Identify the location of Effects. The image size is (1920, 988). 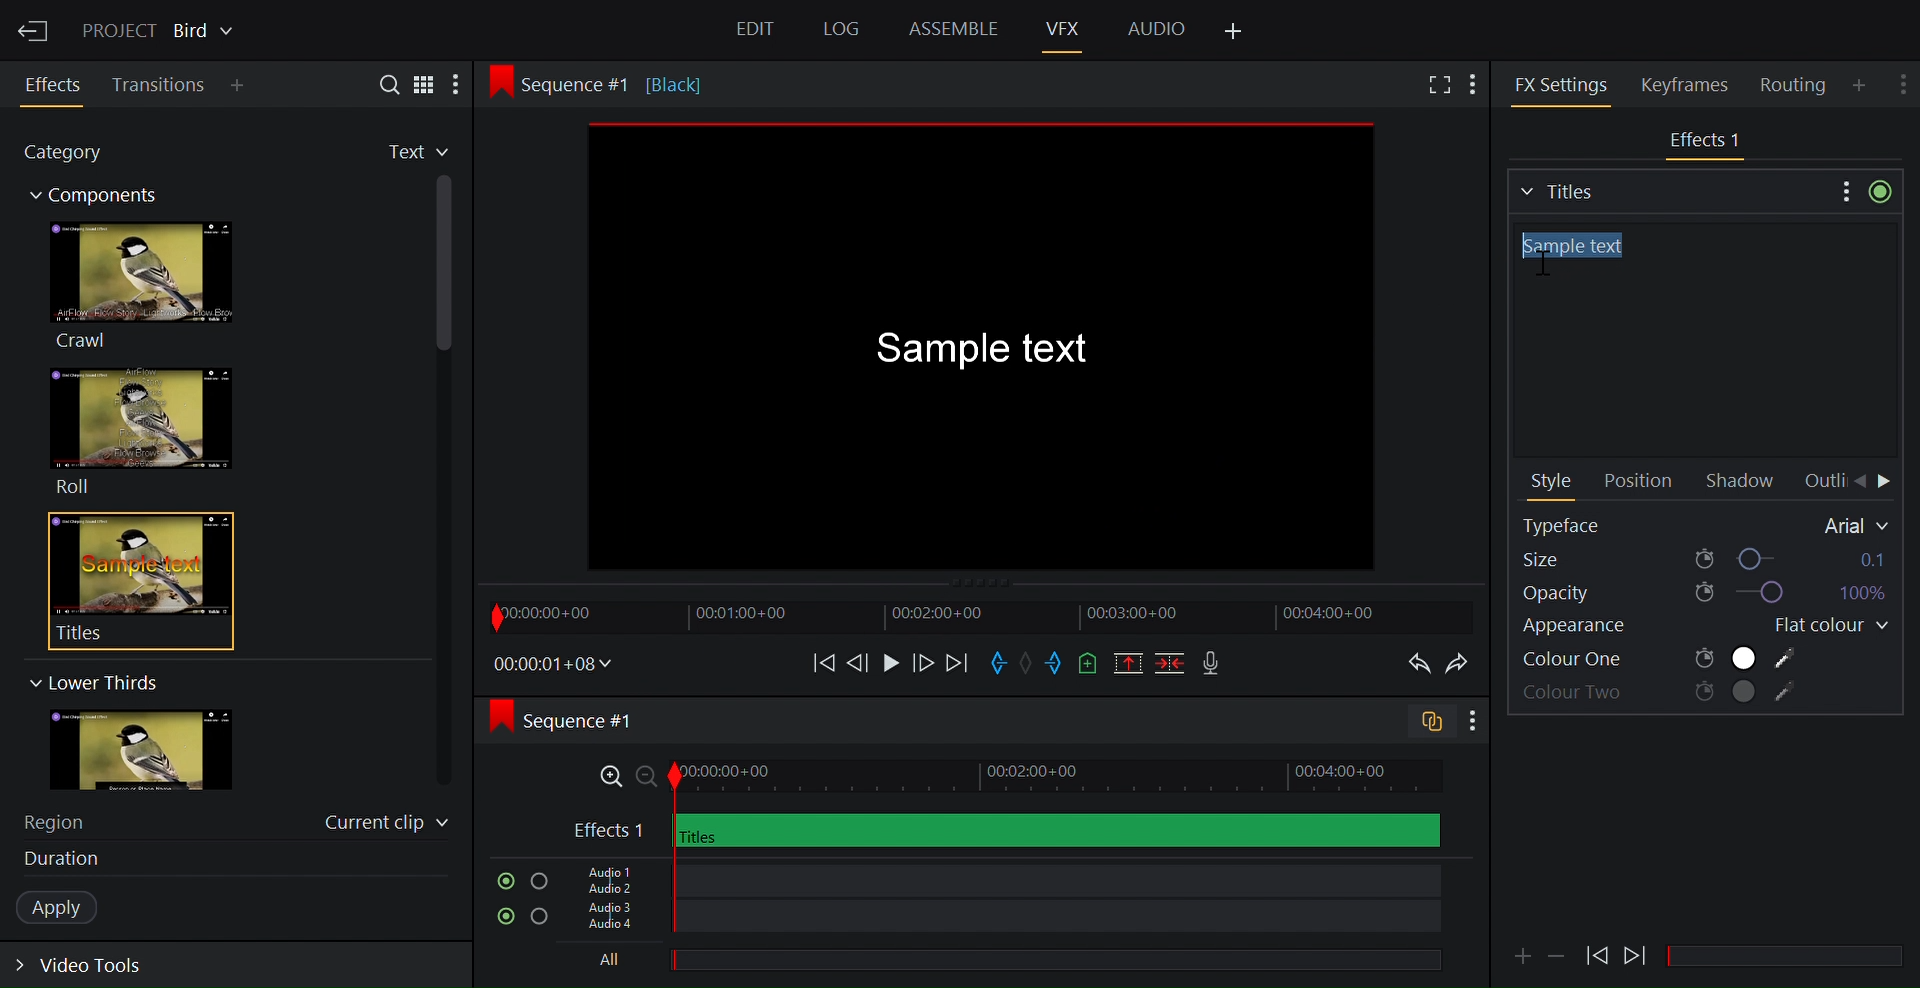
(56, 85).